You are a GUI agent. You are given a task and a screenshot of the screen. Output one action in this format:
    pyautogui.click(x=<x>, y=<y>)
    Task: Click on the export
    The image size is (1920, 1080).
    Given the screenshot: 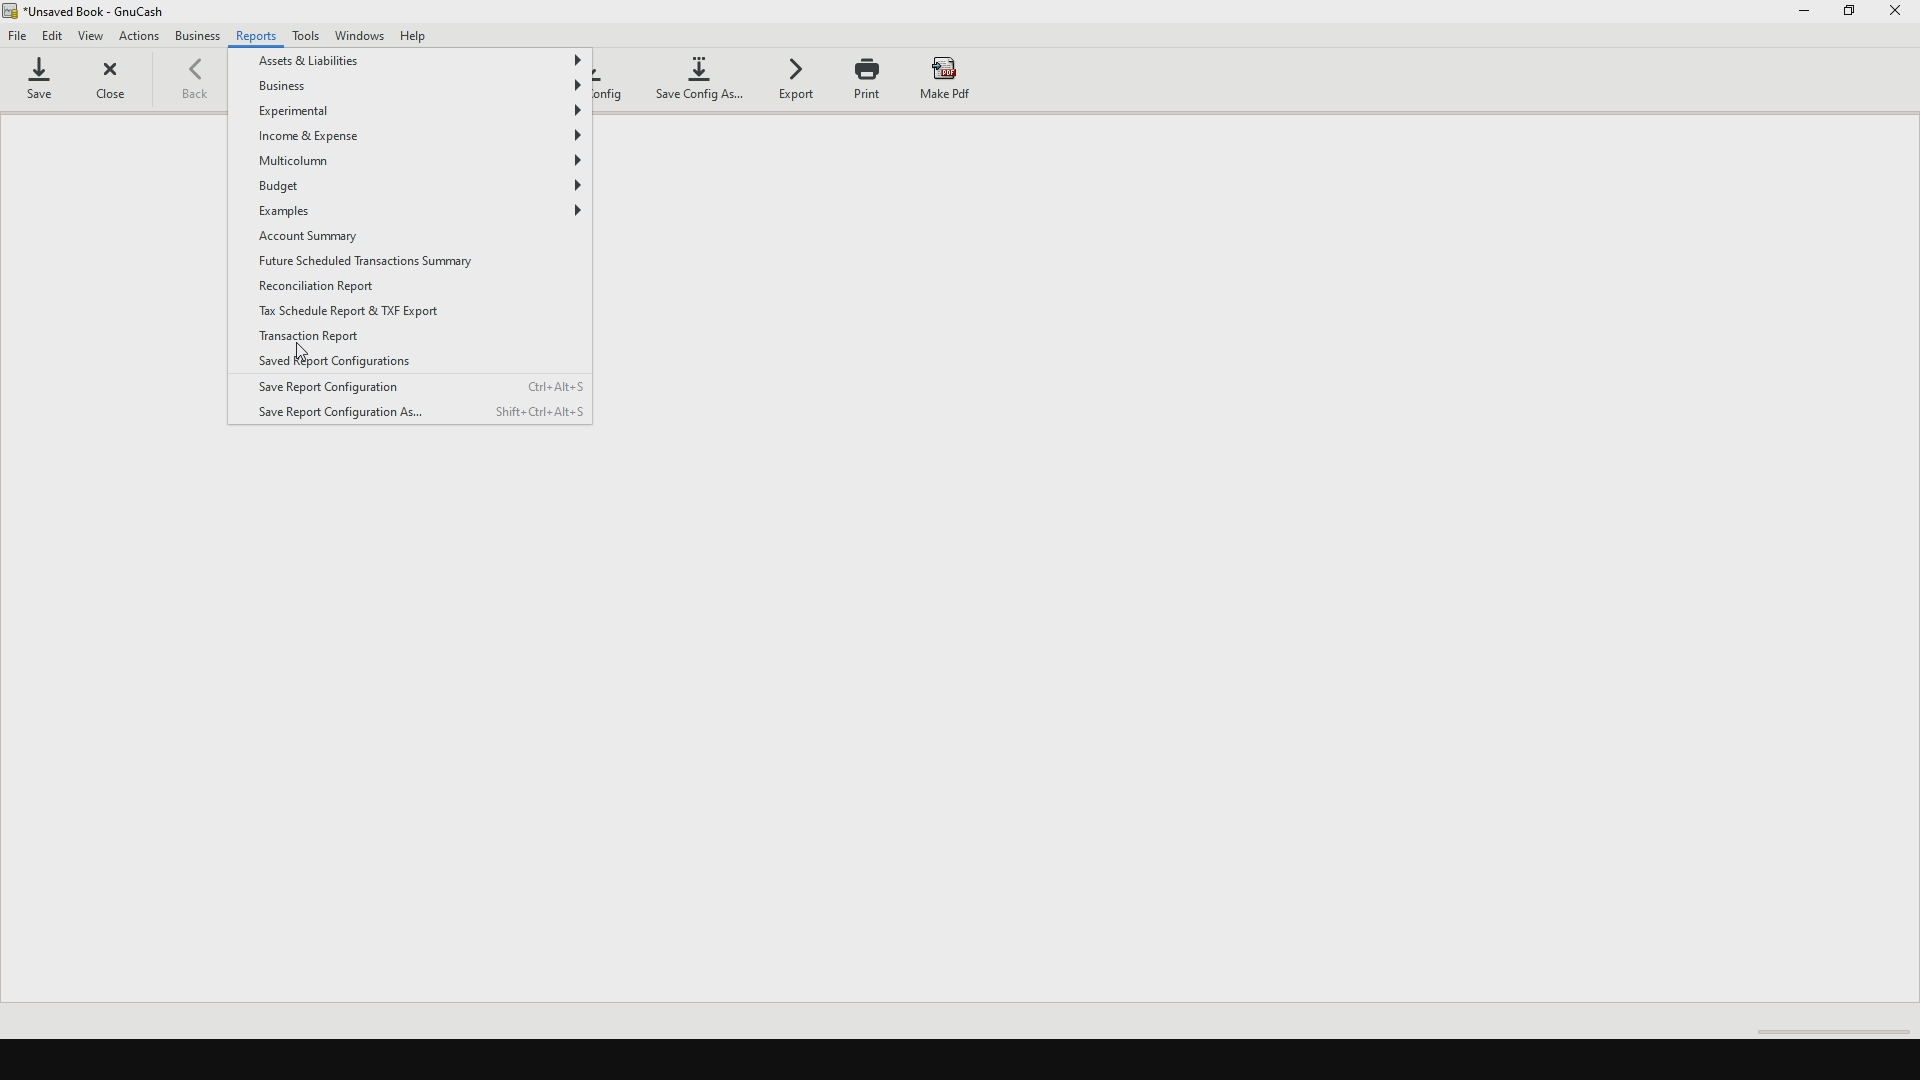 What is the action you would take?
    pyautogui.click(x=797, y=84)
    